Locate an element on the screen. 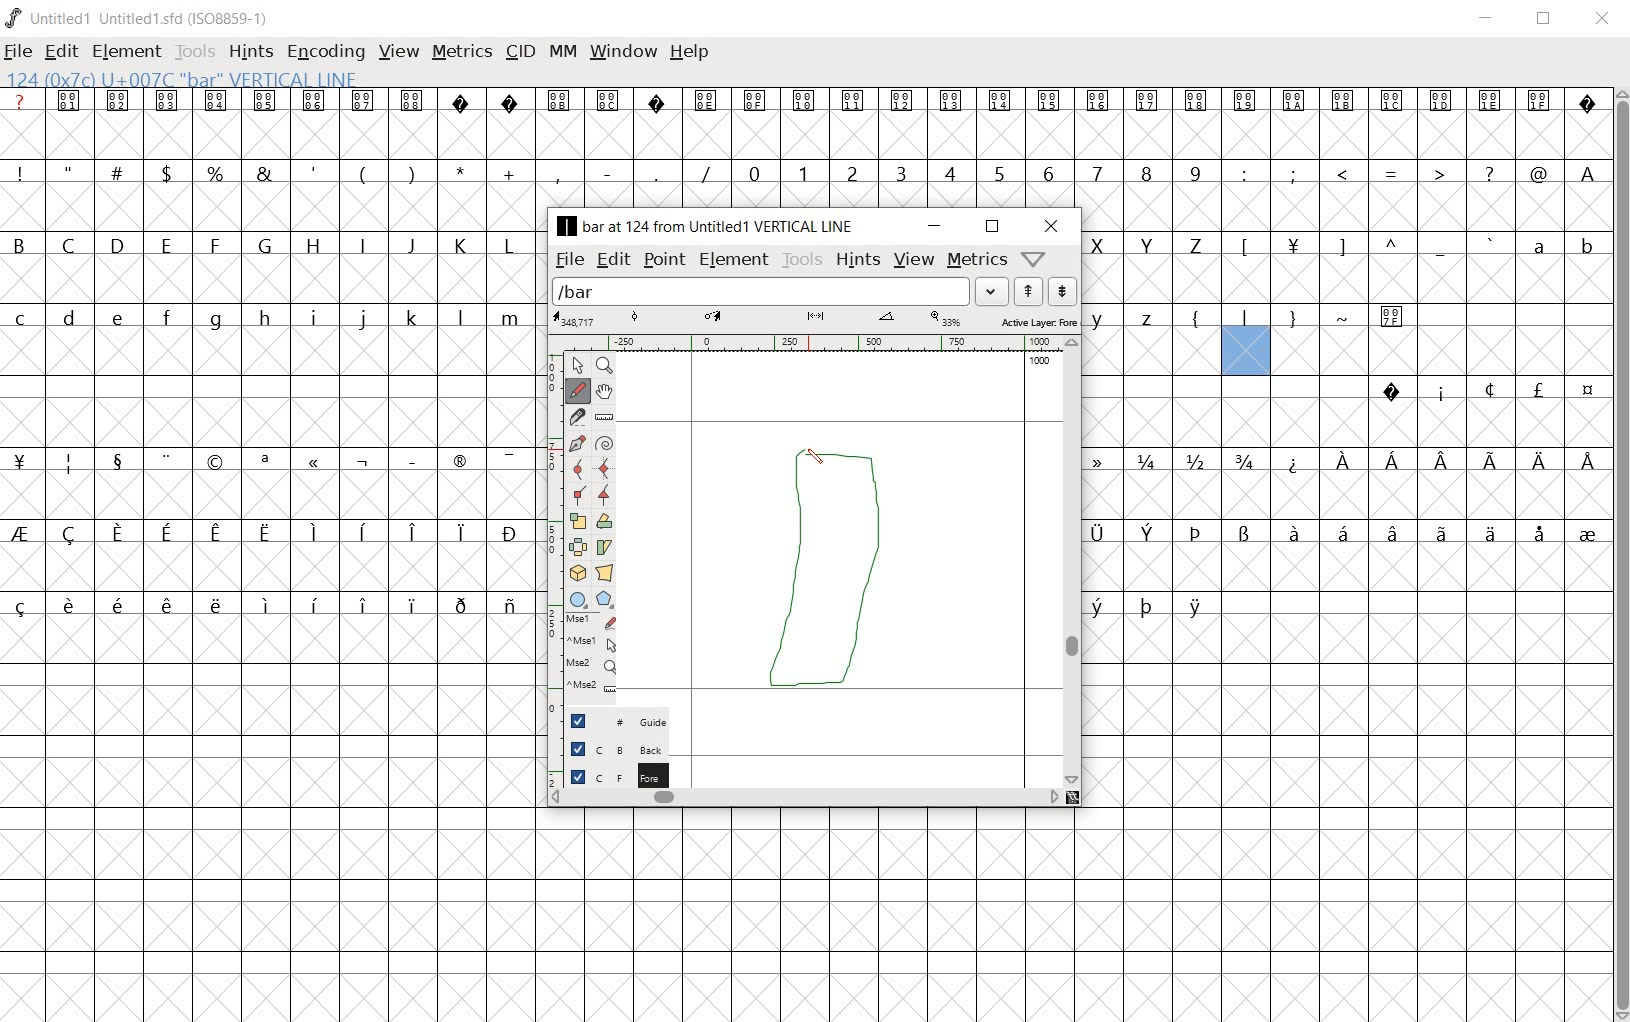 Image resolution: width=1630 pixels, height=1022 pixels. Rotate the selection is located at coordinates (606, 521).